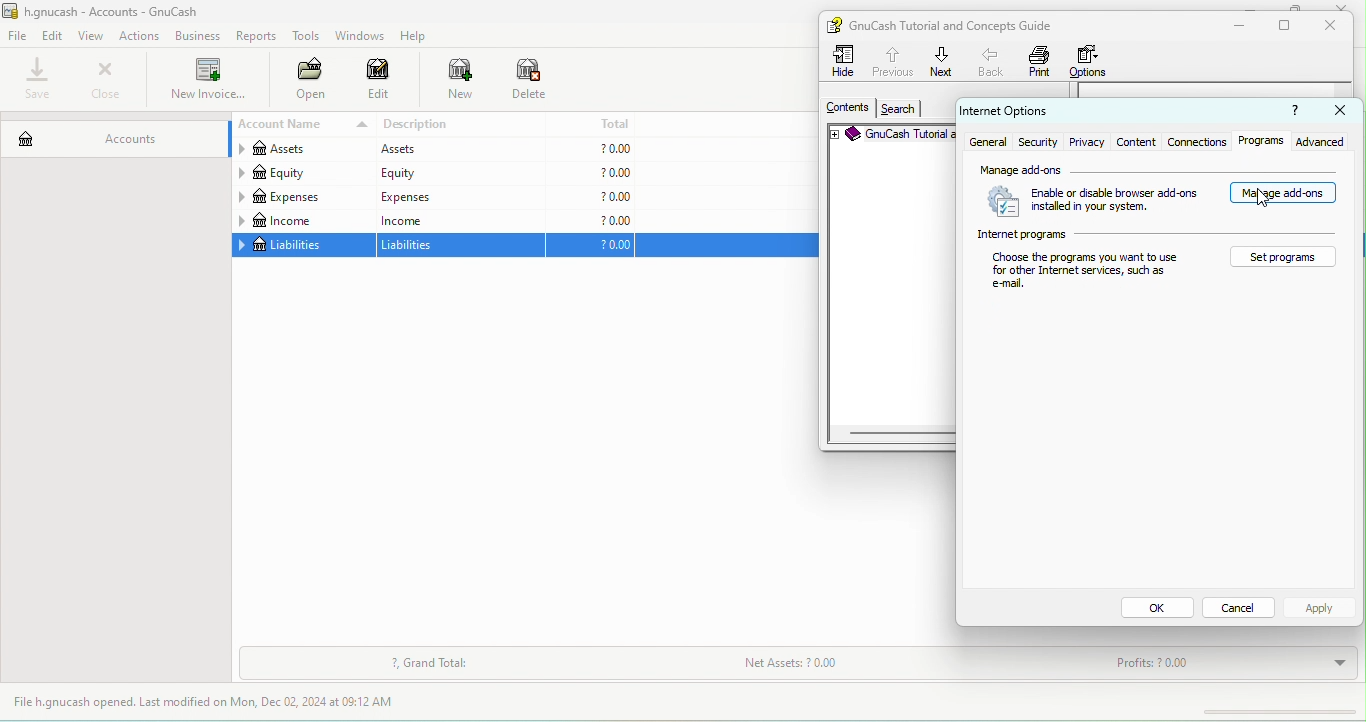  What do you see at coordinates (1240, 607) in the screenshot?
I see `cancel` at bounding box center [1240, 607].